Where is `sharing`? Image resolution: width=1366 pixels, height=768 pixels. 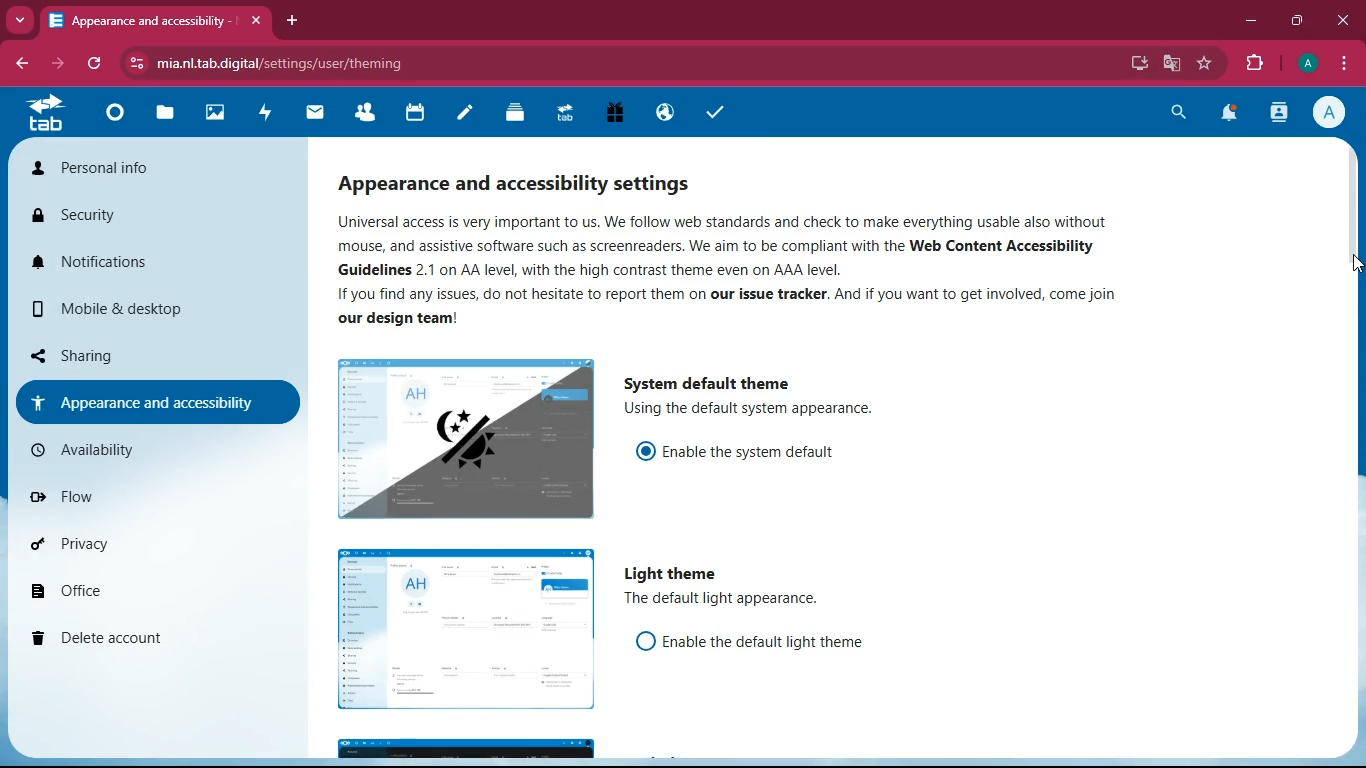
sharing is located at coordinates (140, 353).